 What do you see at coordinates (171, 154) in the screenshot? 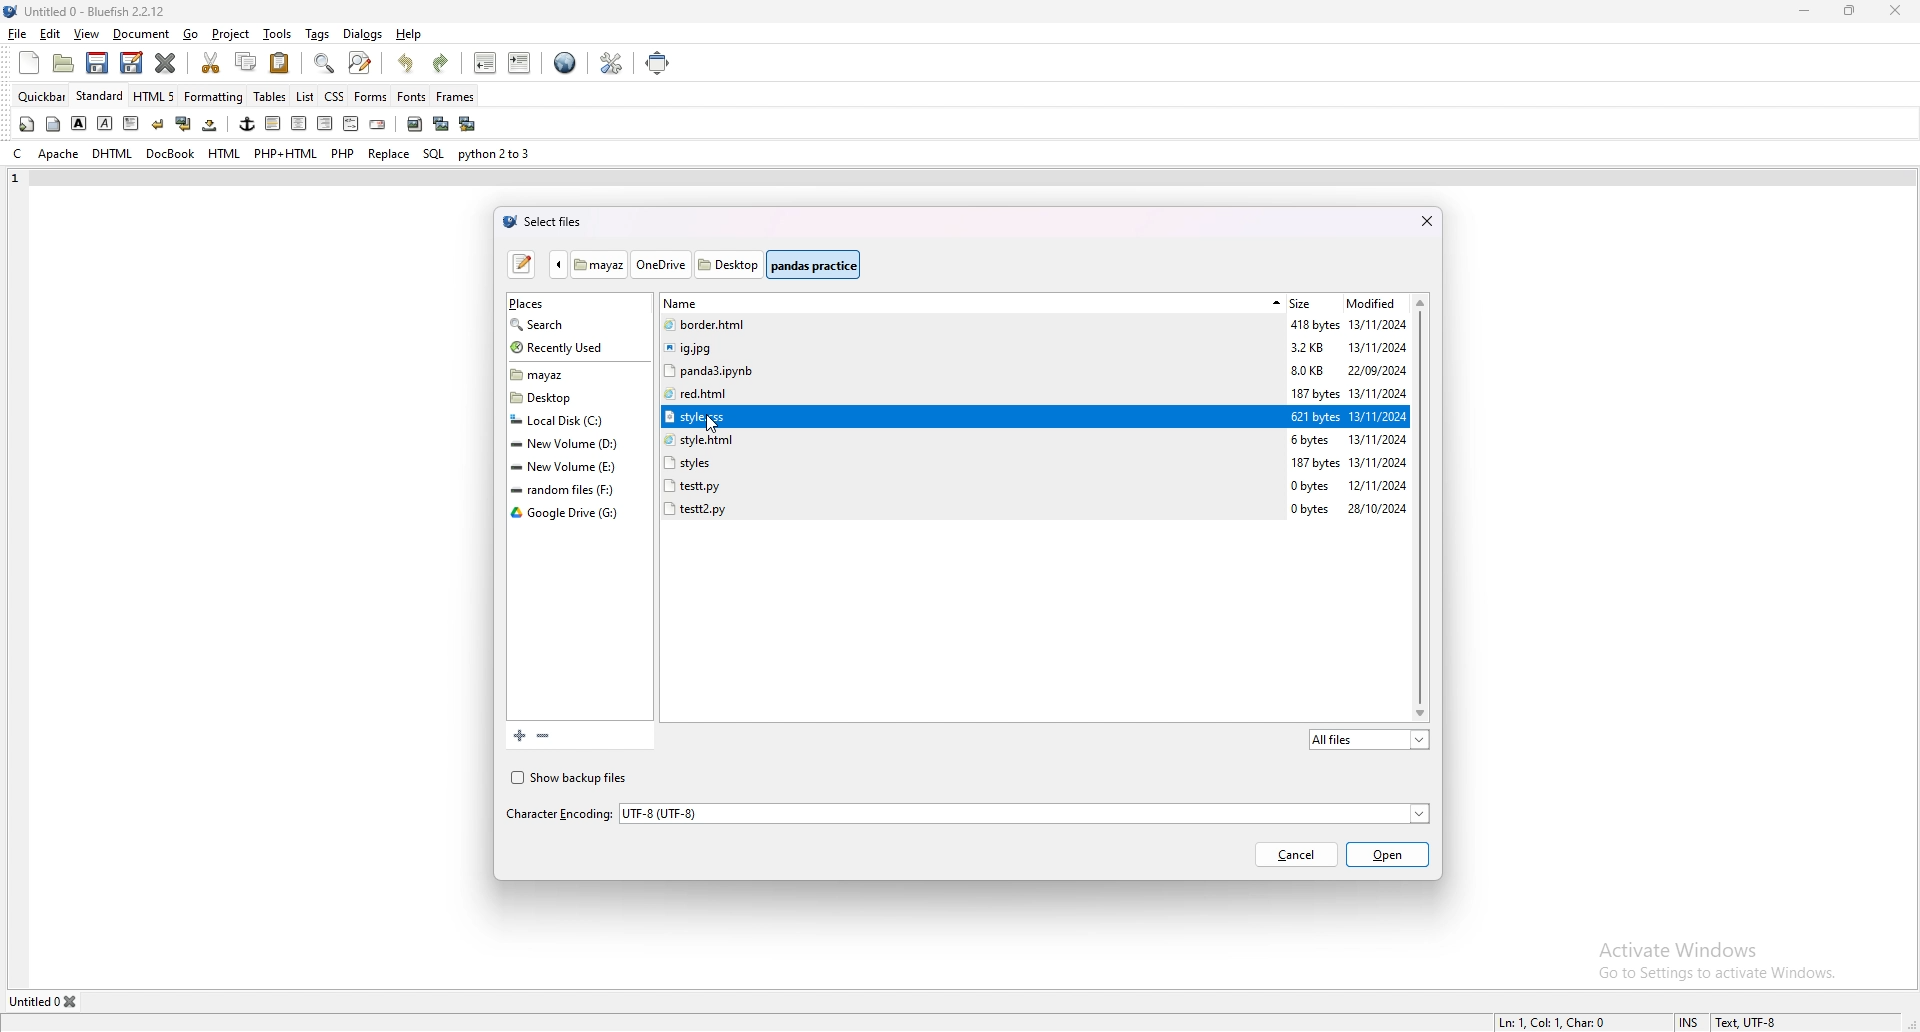
I see `docbook` at bounding box center [171, 154].